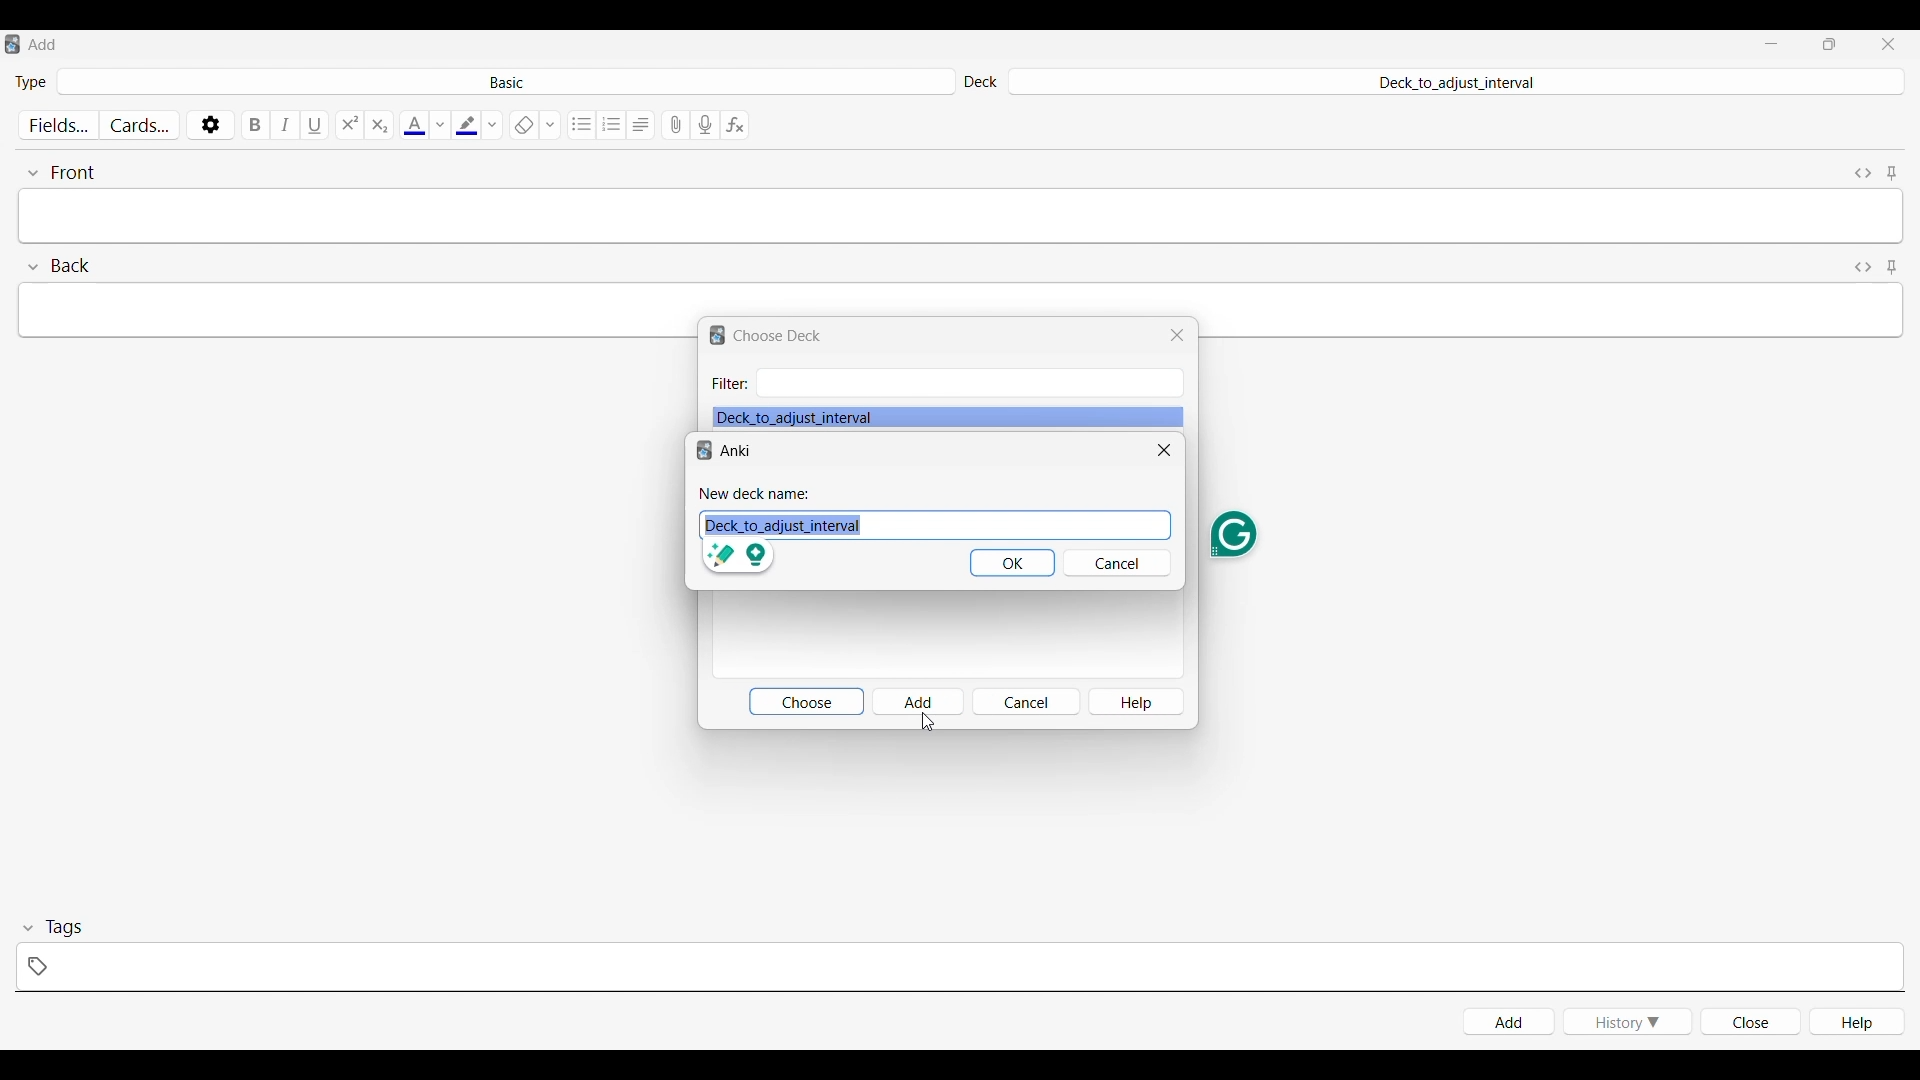 This screenshot has width=1920, height=1080. What do you see at coordinates (756, 494) in the screenshot?
I see `Indicates input for new deck name` at bounding box center [756, 494].